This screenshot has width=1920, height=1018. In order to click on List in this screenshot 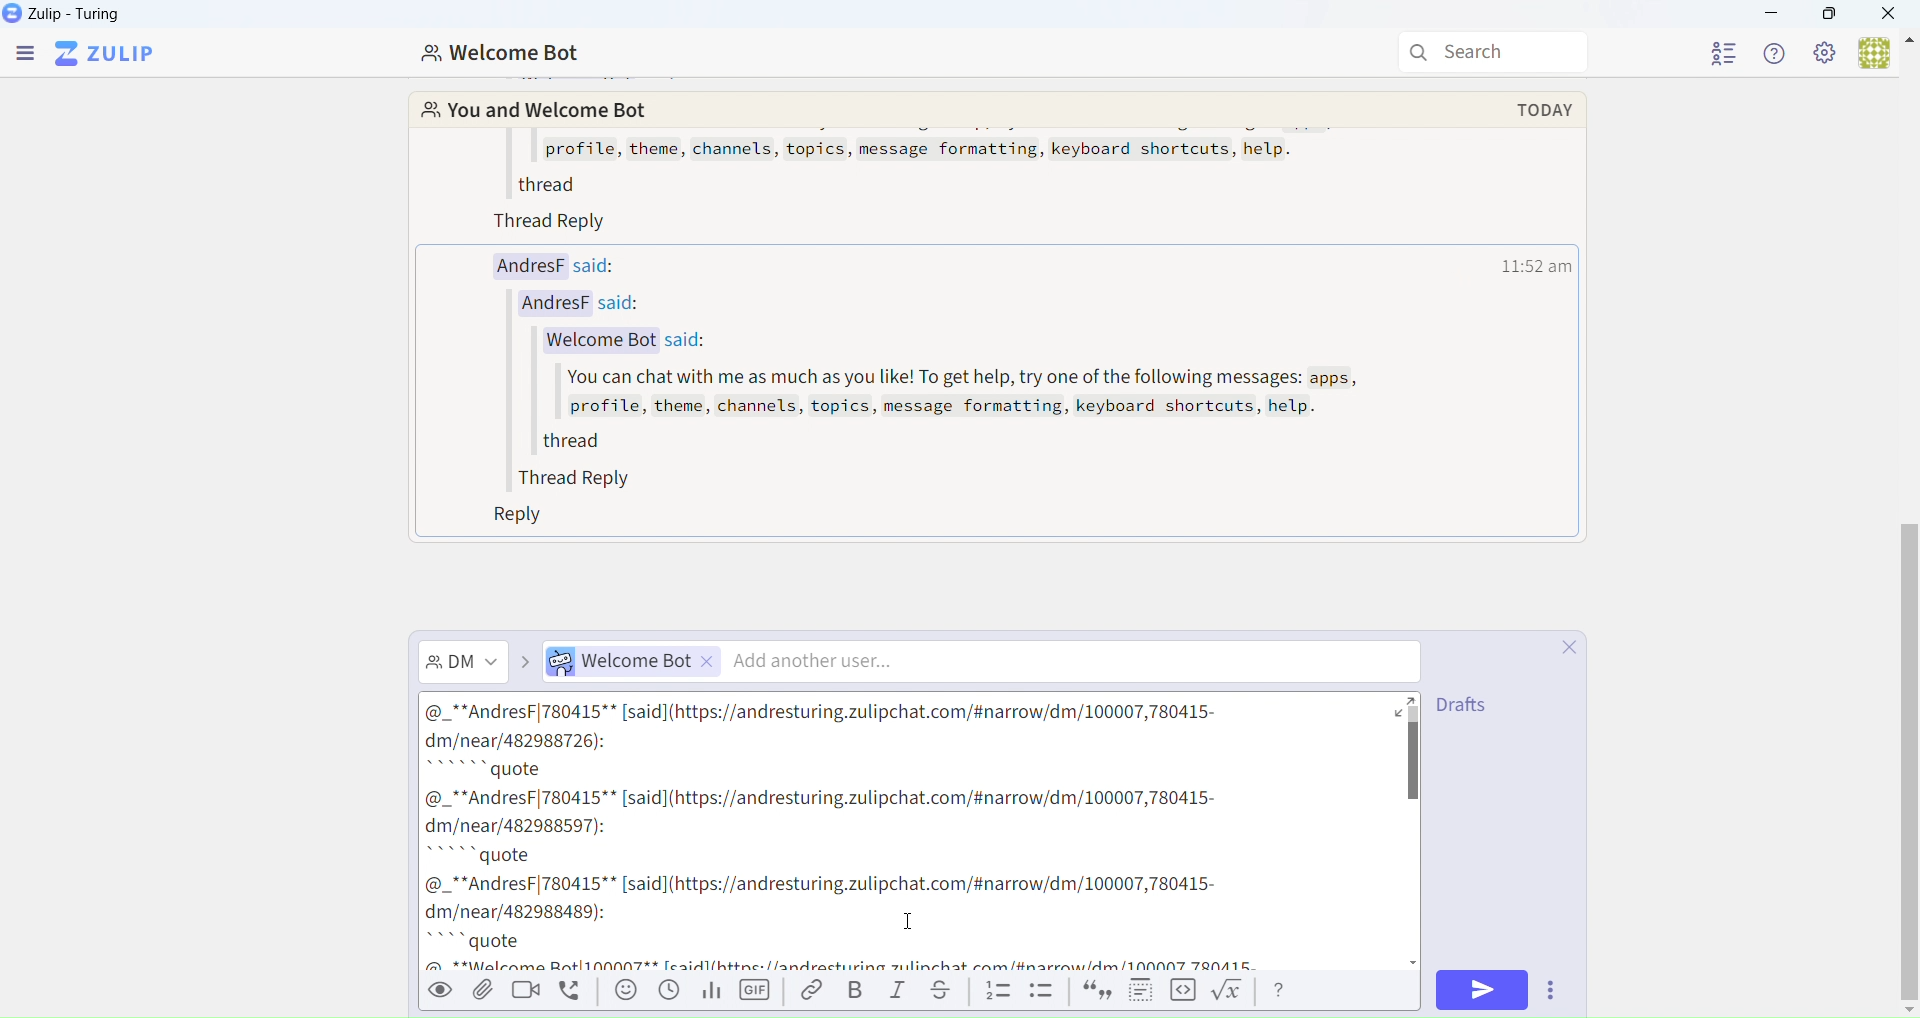, I will do `click(1042, 992)`.